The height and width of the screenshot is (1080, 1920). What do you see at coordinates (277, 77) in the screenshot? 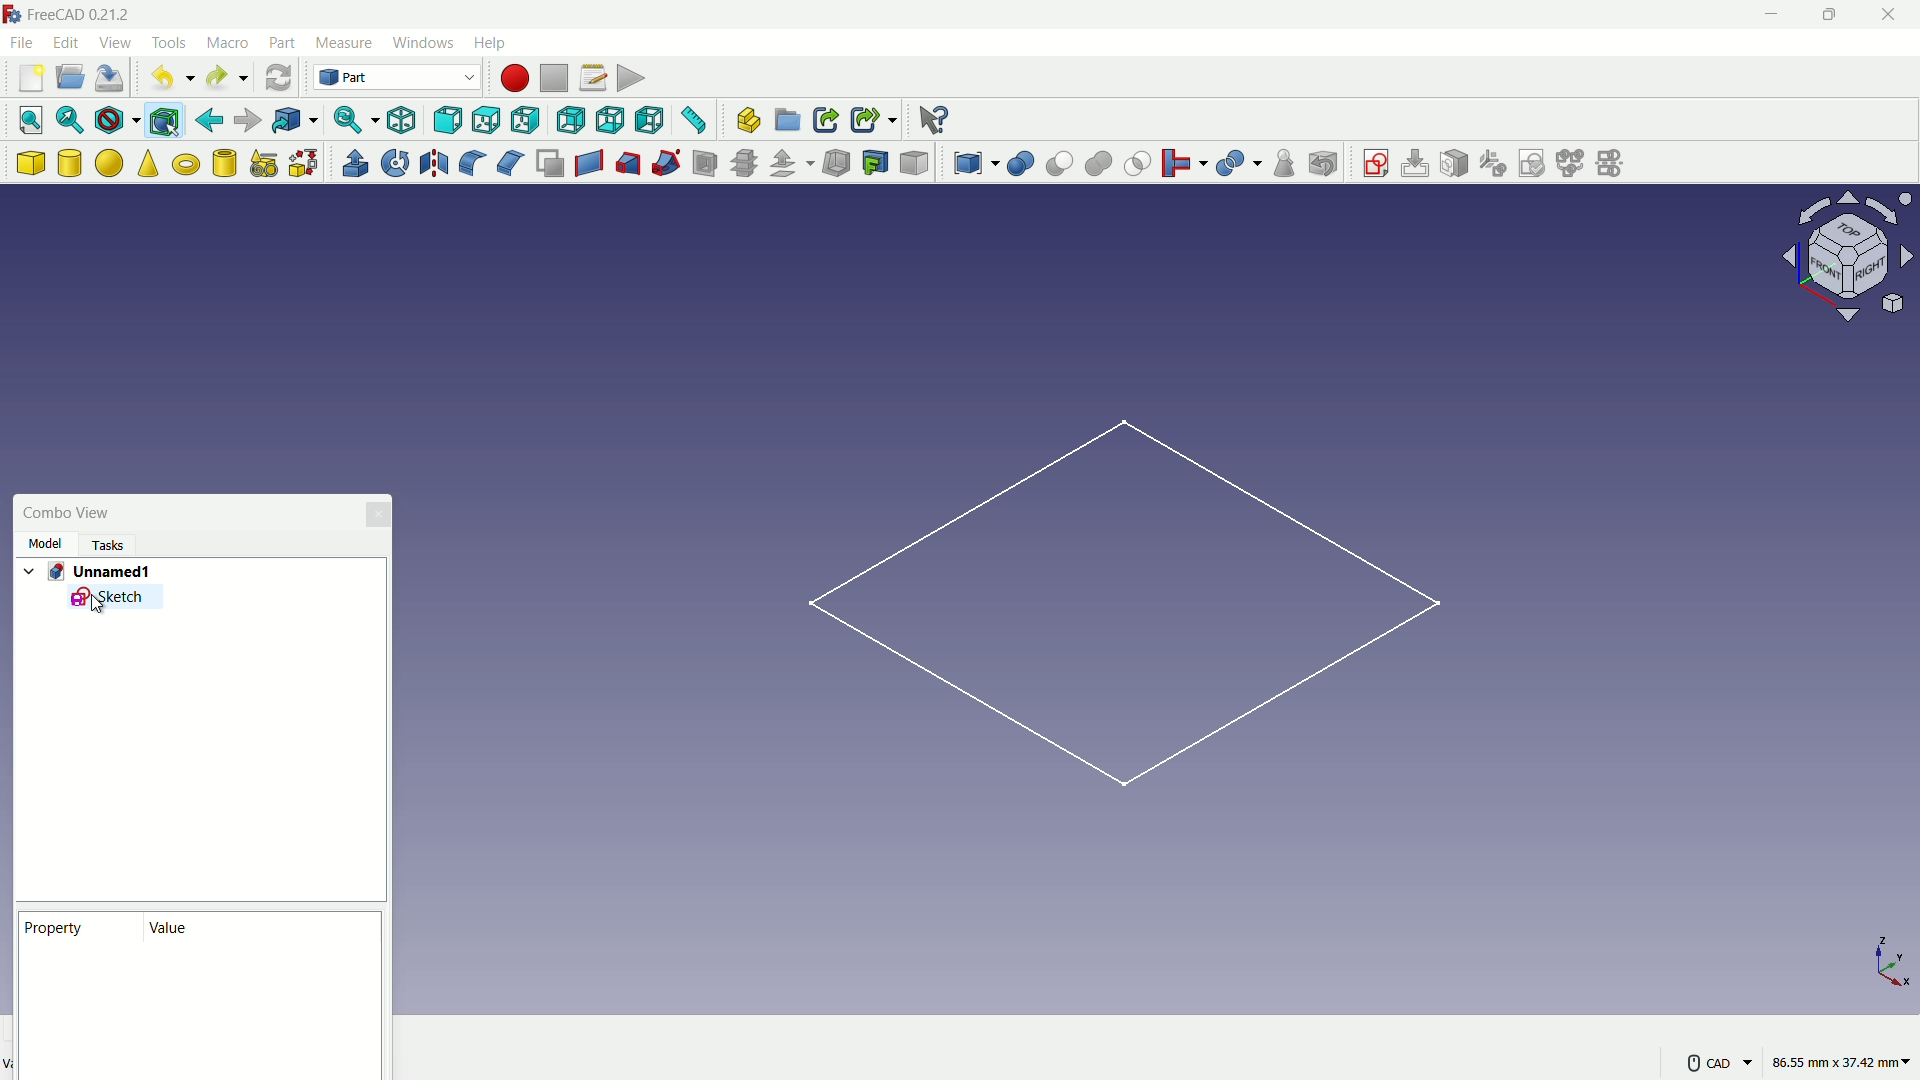
I see `refresh` at bounding box center [277, 77].